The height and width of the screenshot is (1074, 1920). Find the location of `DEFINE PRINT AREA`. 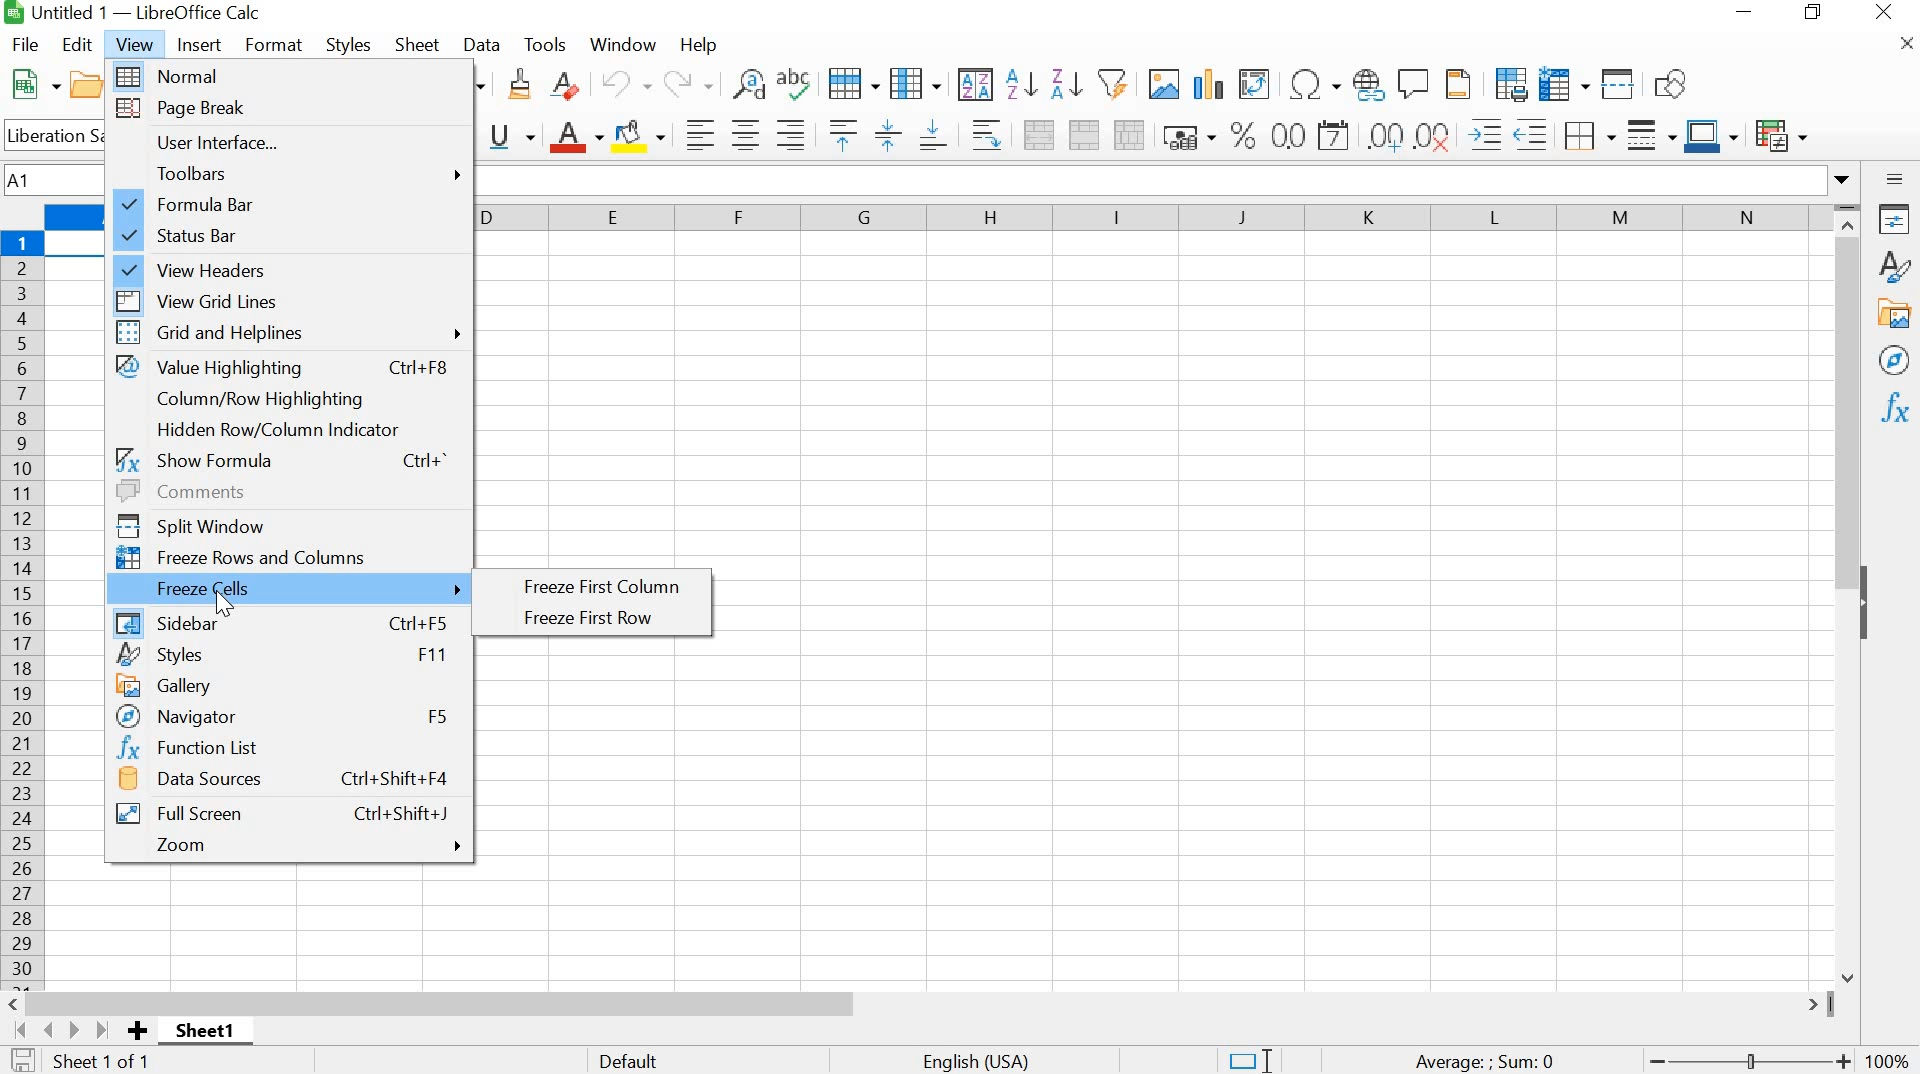

DEFINE PRINT AREA is located at coordinates (1510, 83).